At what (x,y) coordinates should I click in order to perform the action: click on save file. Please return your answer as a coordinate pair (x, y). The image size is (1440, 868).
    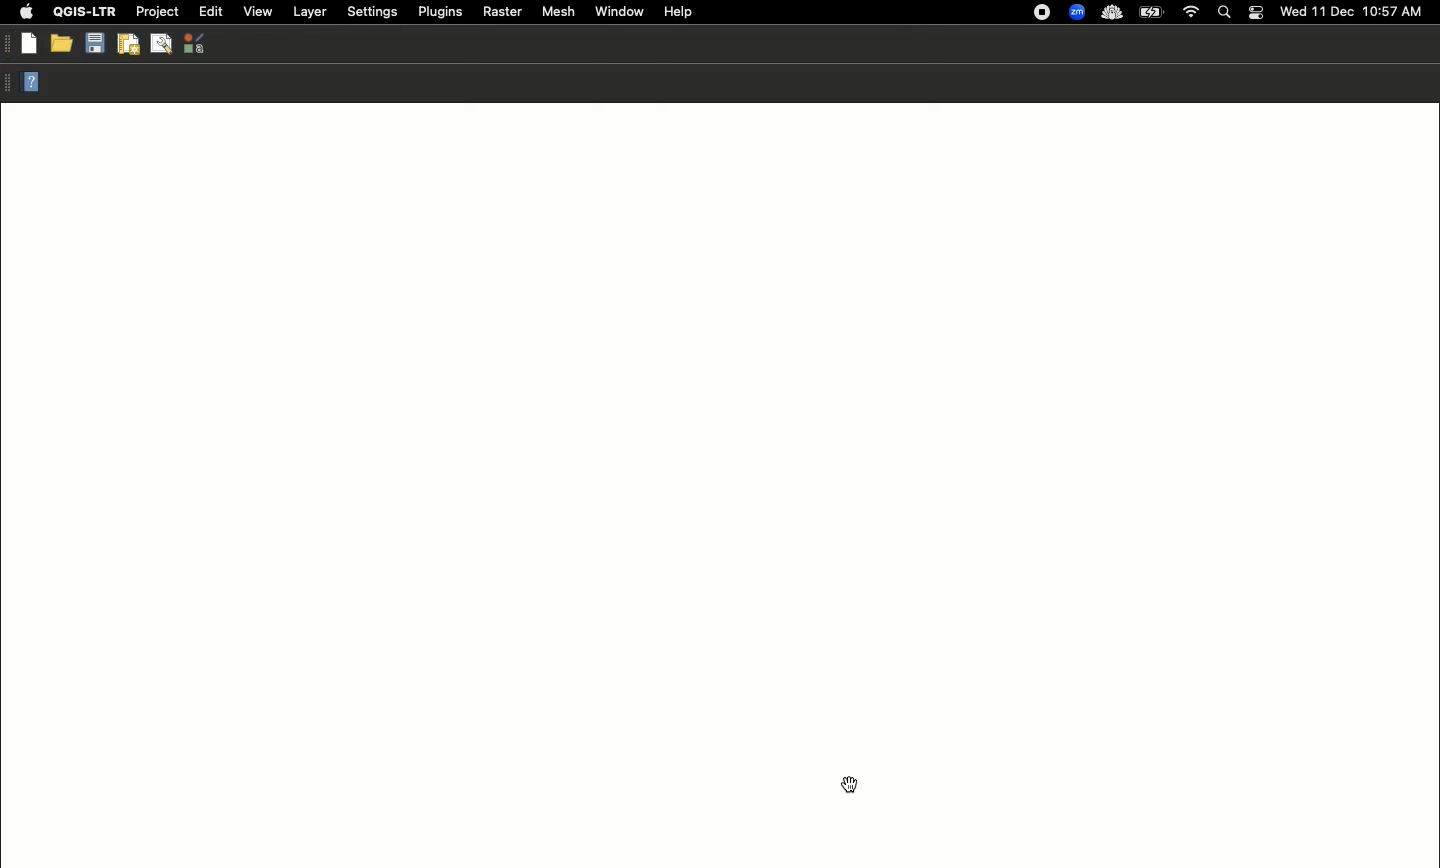
    Looking at the image, I should click on (95, 43).